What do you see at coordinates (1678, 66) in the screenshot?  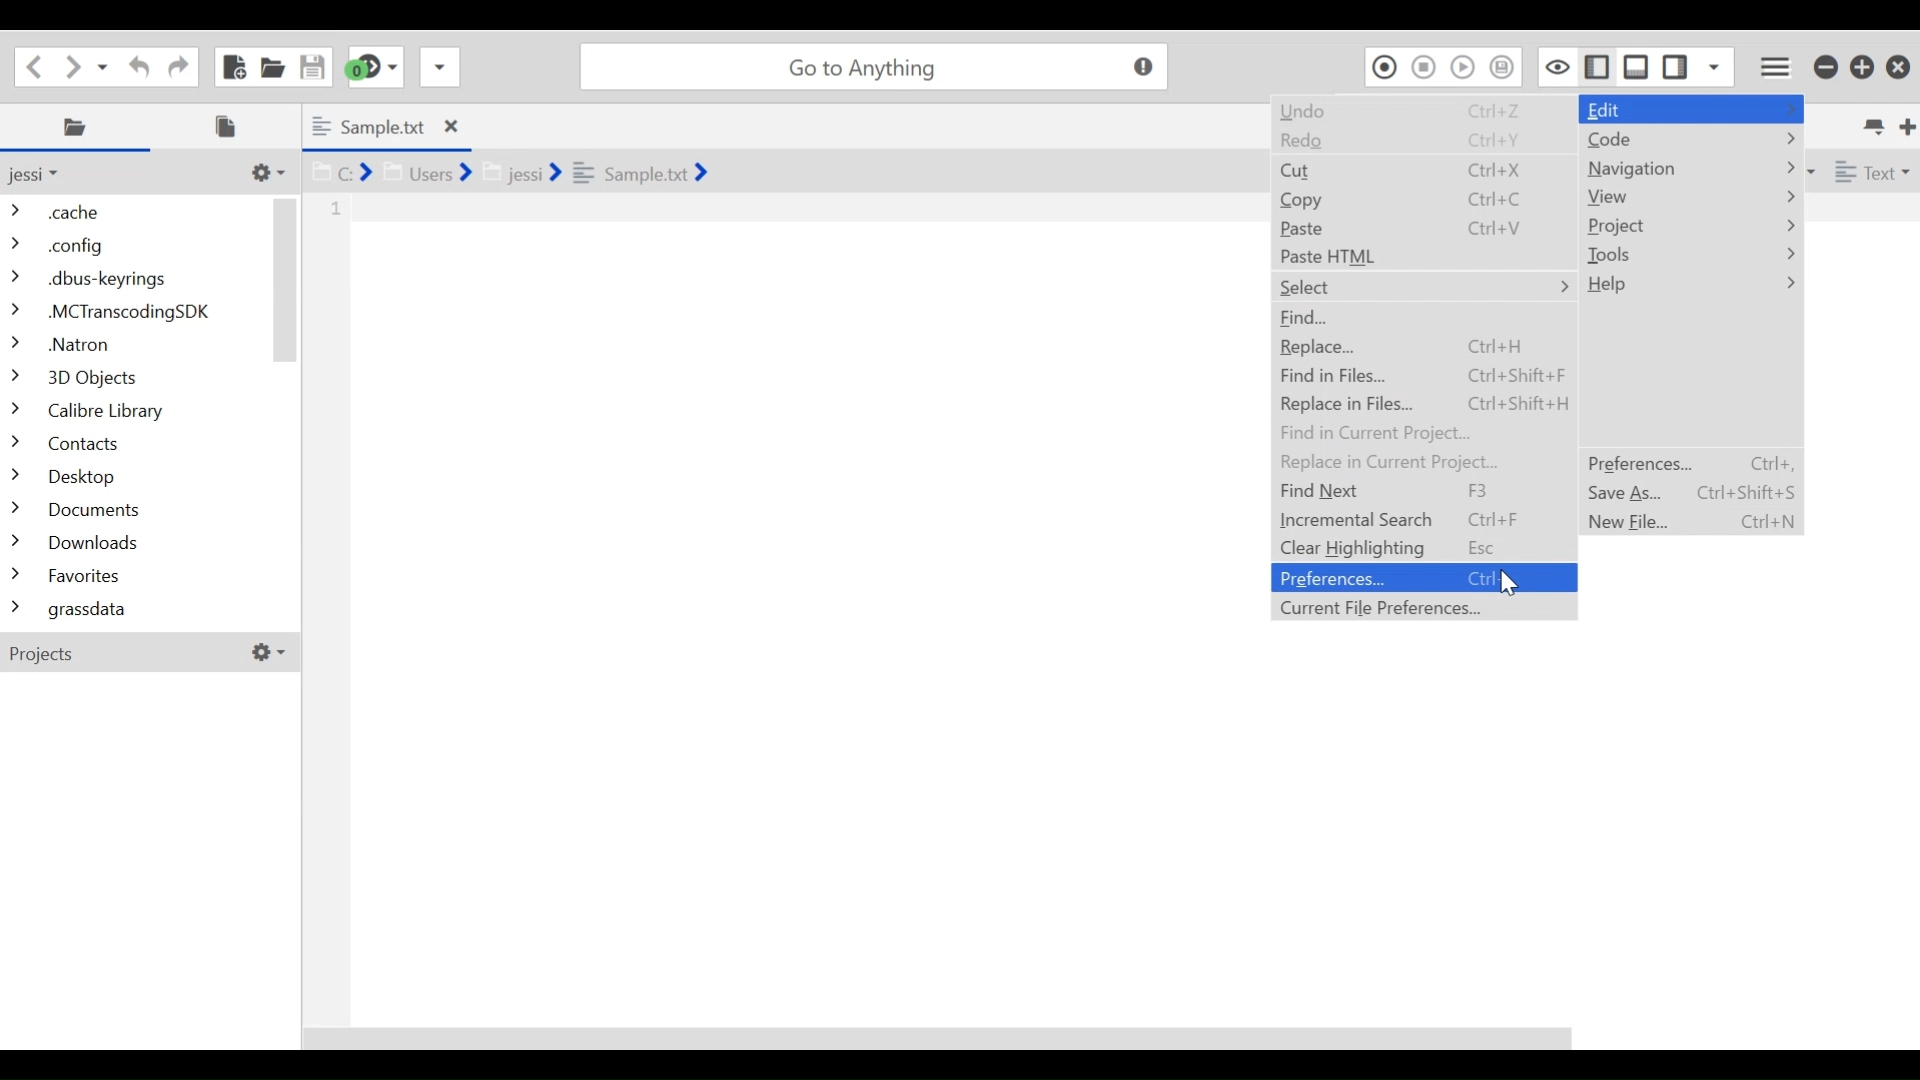 I see `Show/ Hide left Pane` at bounding box center [1678, 66].